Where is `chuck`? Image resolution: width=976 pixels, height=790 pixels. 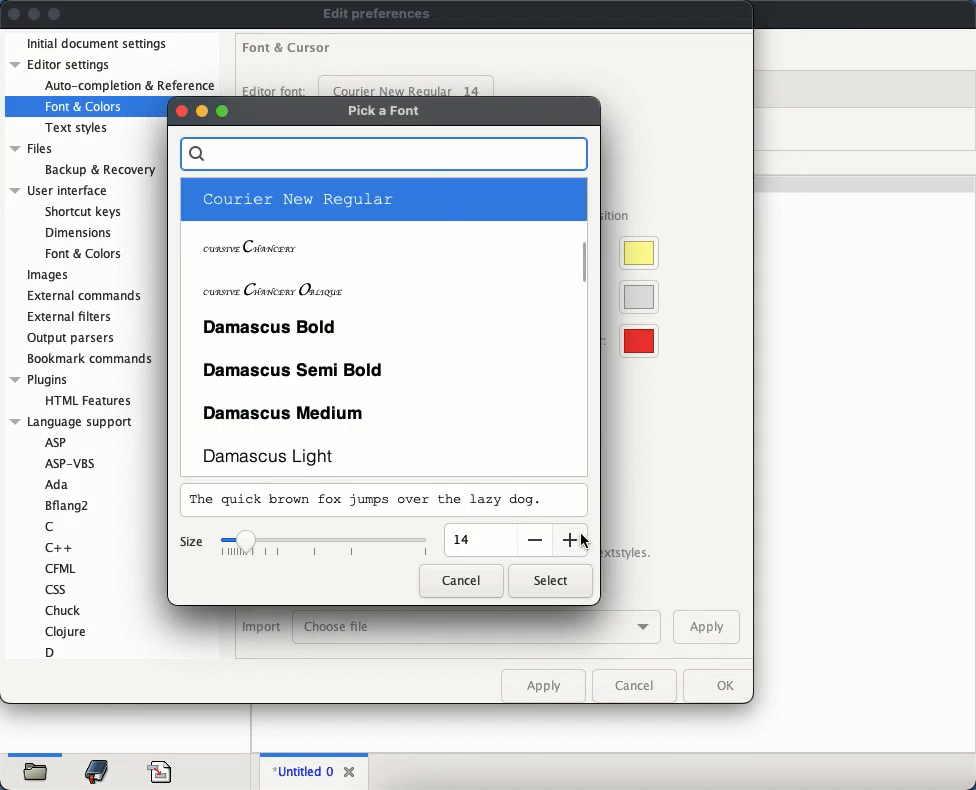
chuck is located at coordinates (64, 610).